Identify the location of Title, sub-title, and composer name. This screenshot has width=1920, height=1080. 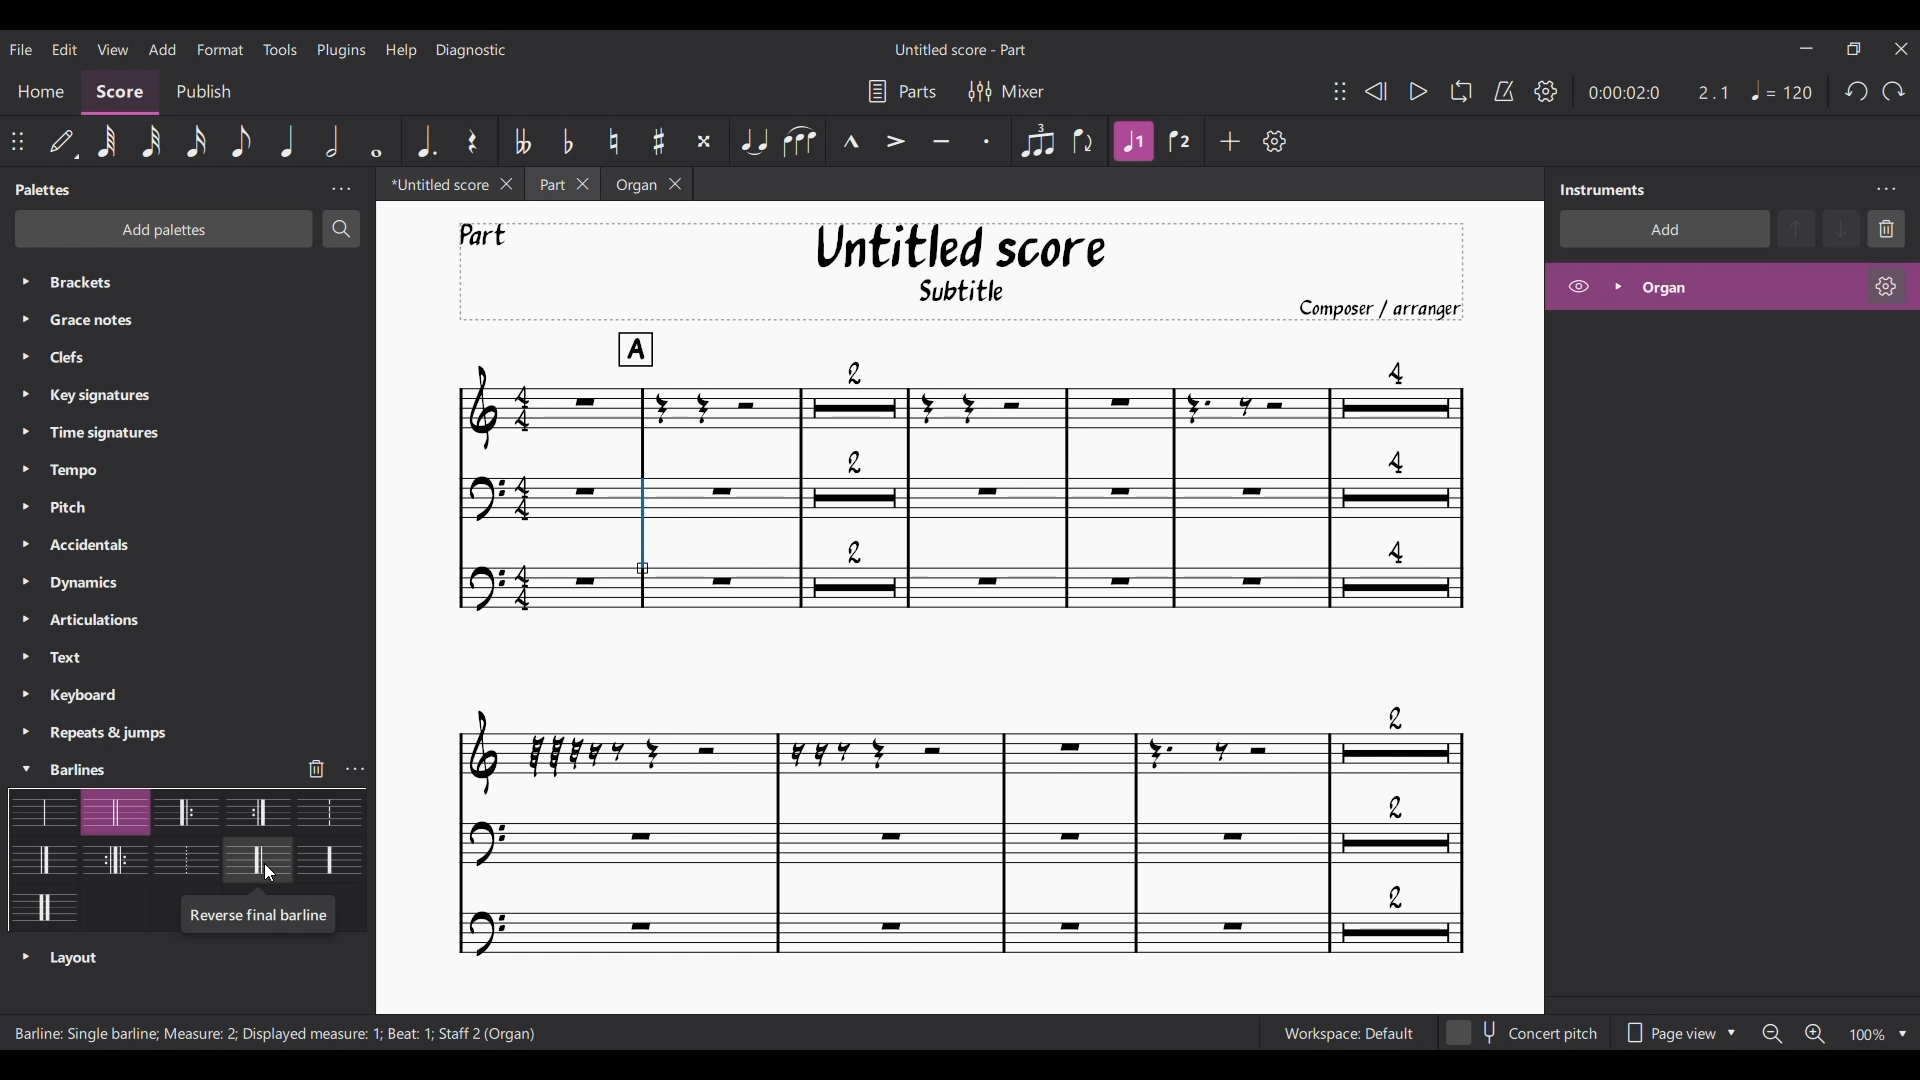
(961, 272).